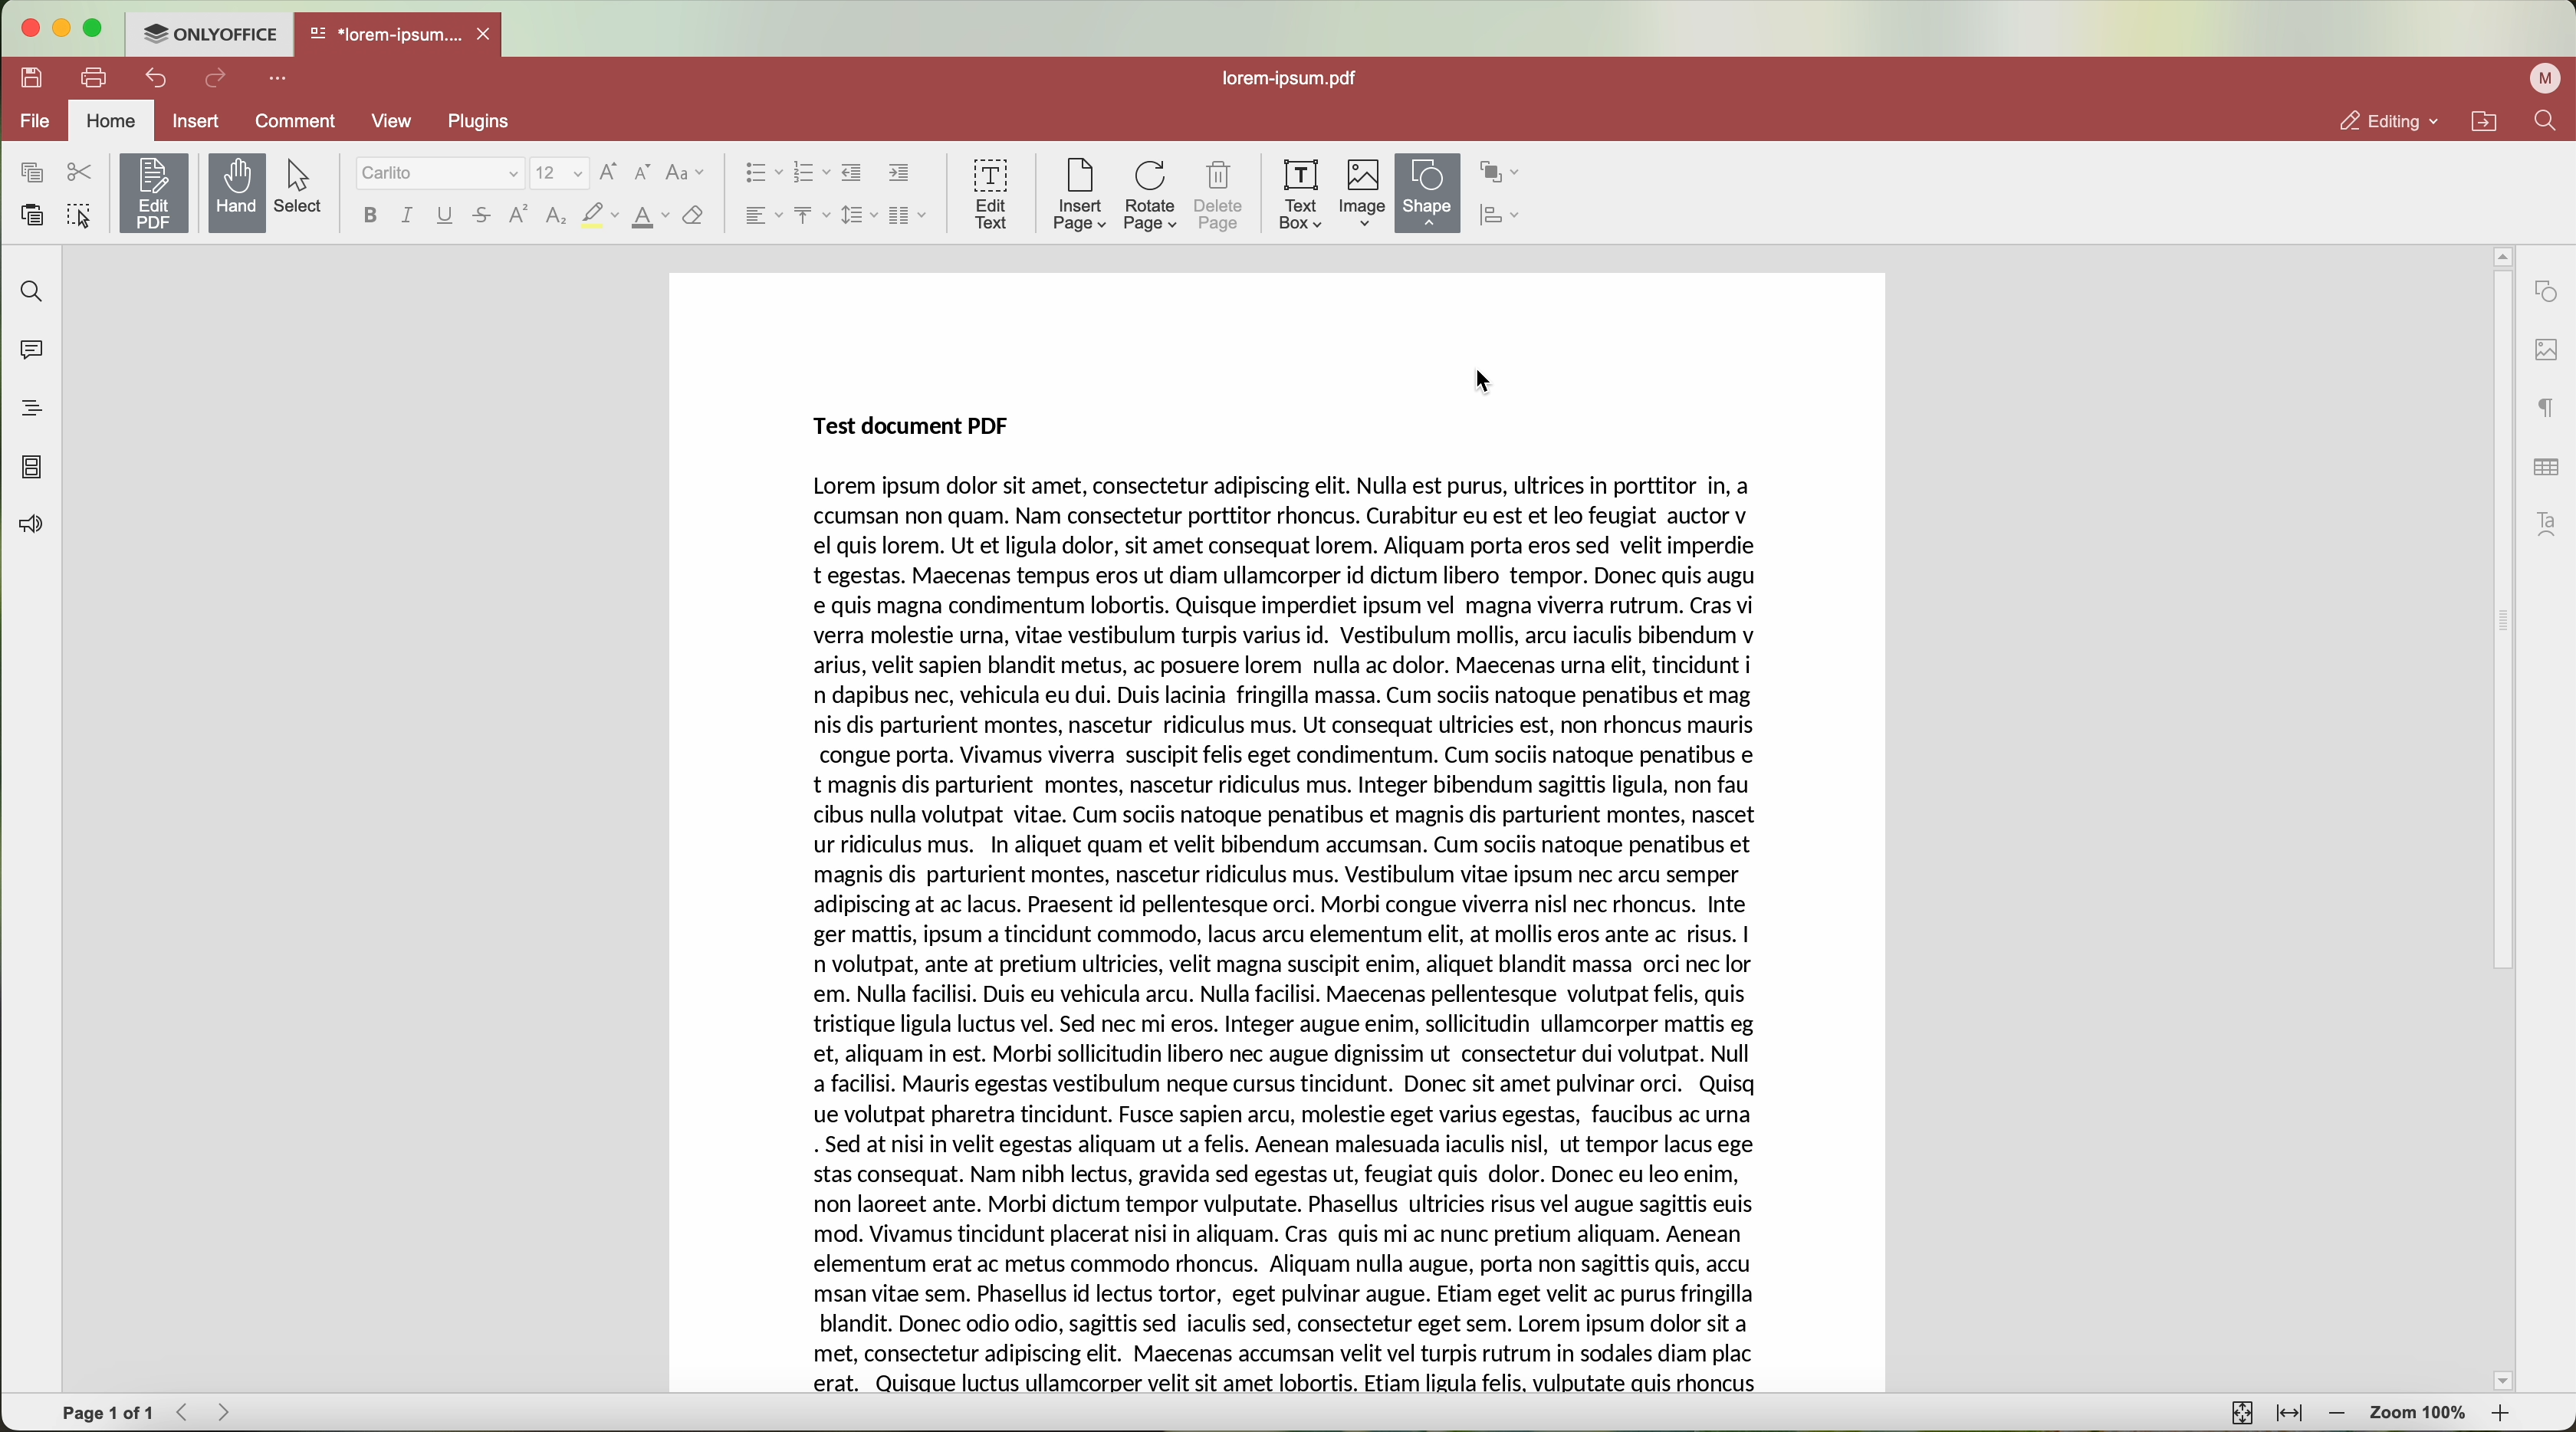 This screenshot has height=1432, width=2576. Describe the element at coordinates (1299, 79) in the screenshot. I see `lorem-ipsum.pdf` at that location.